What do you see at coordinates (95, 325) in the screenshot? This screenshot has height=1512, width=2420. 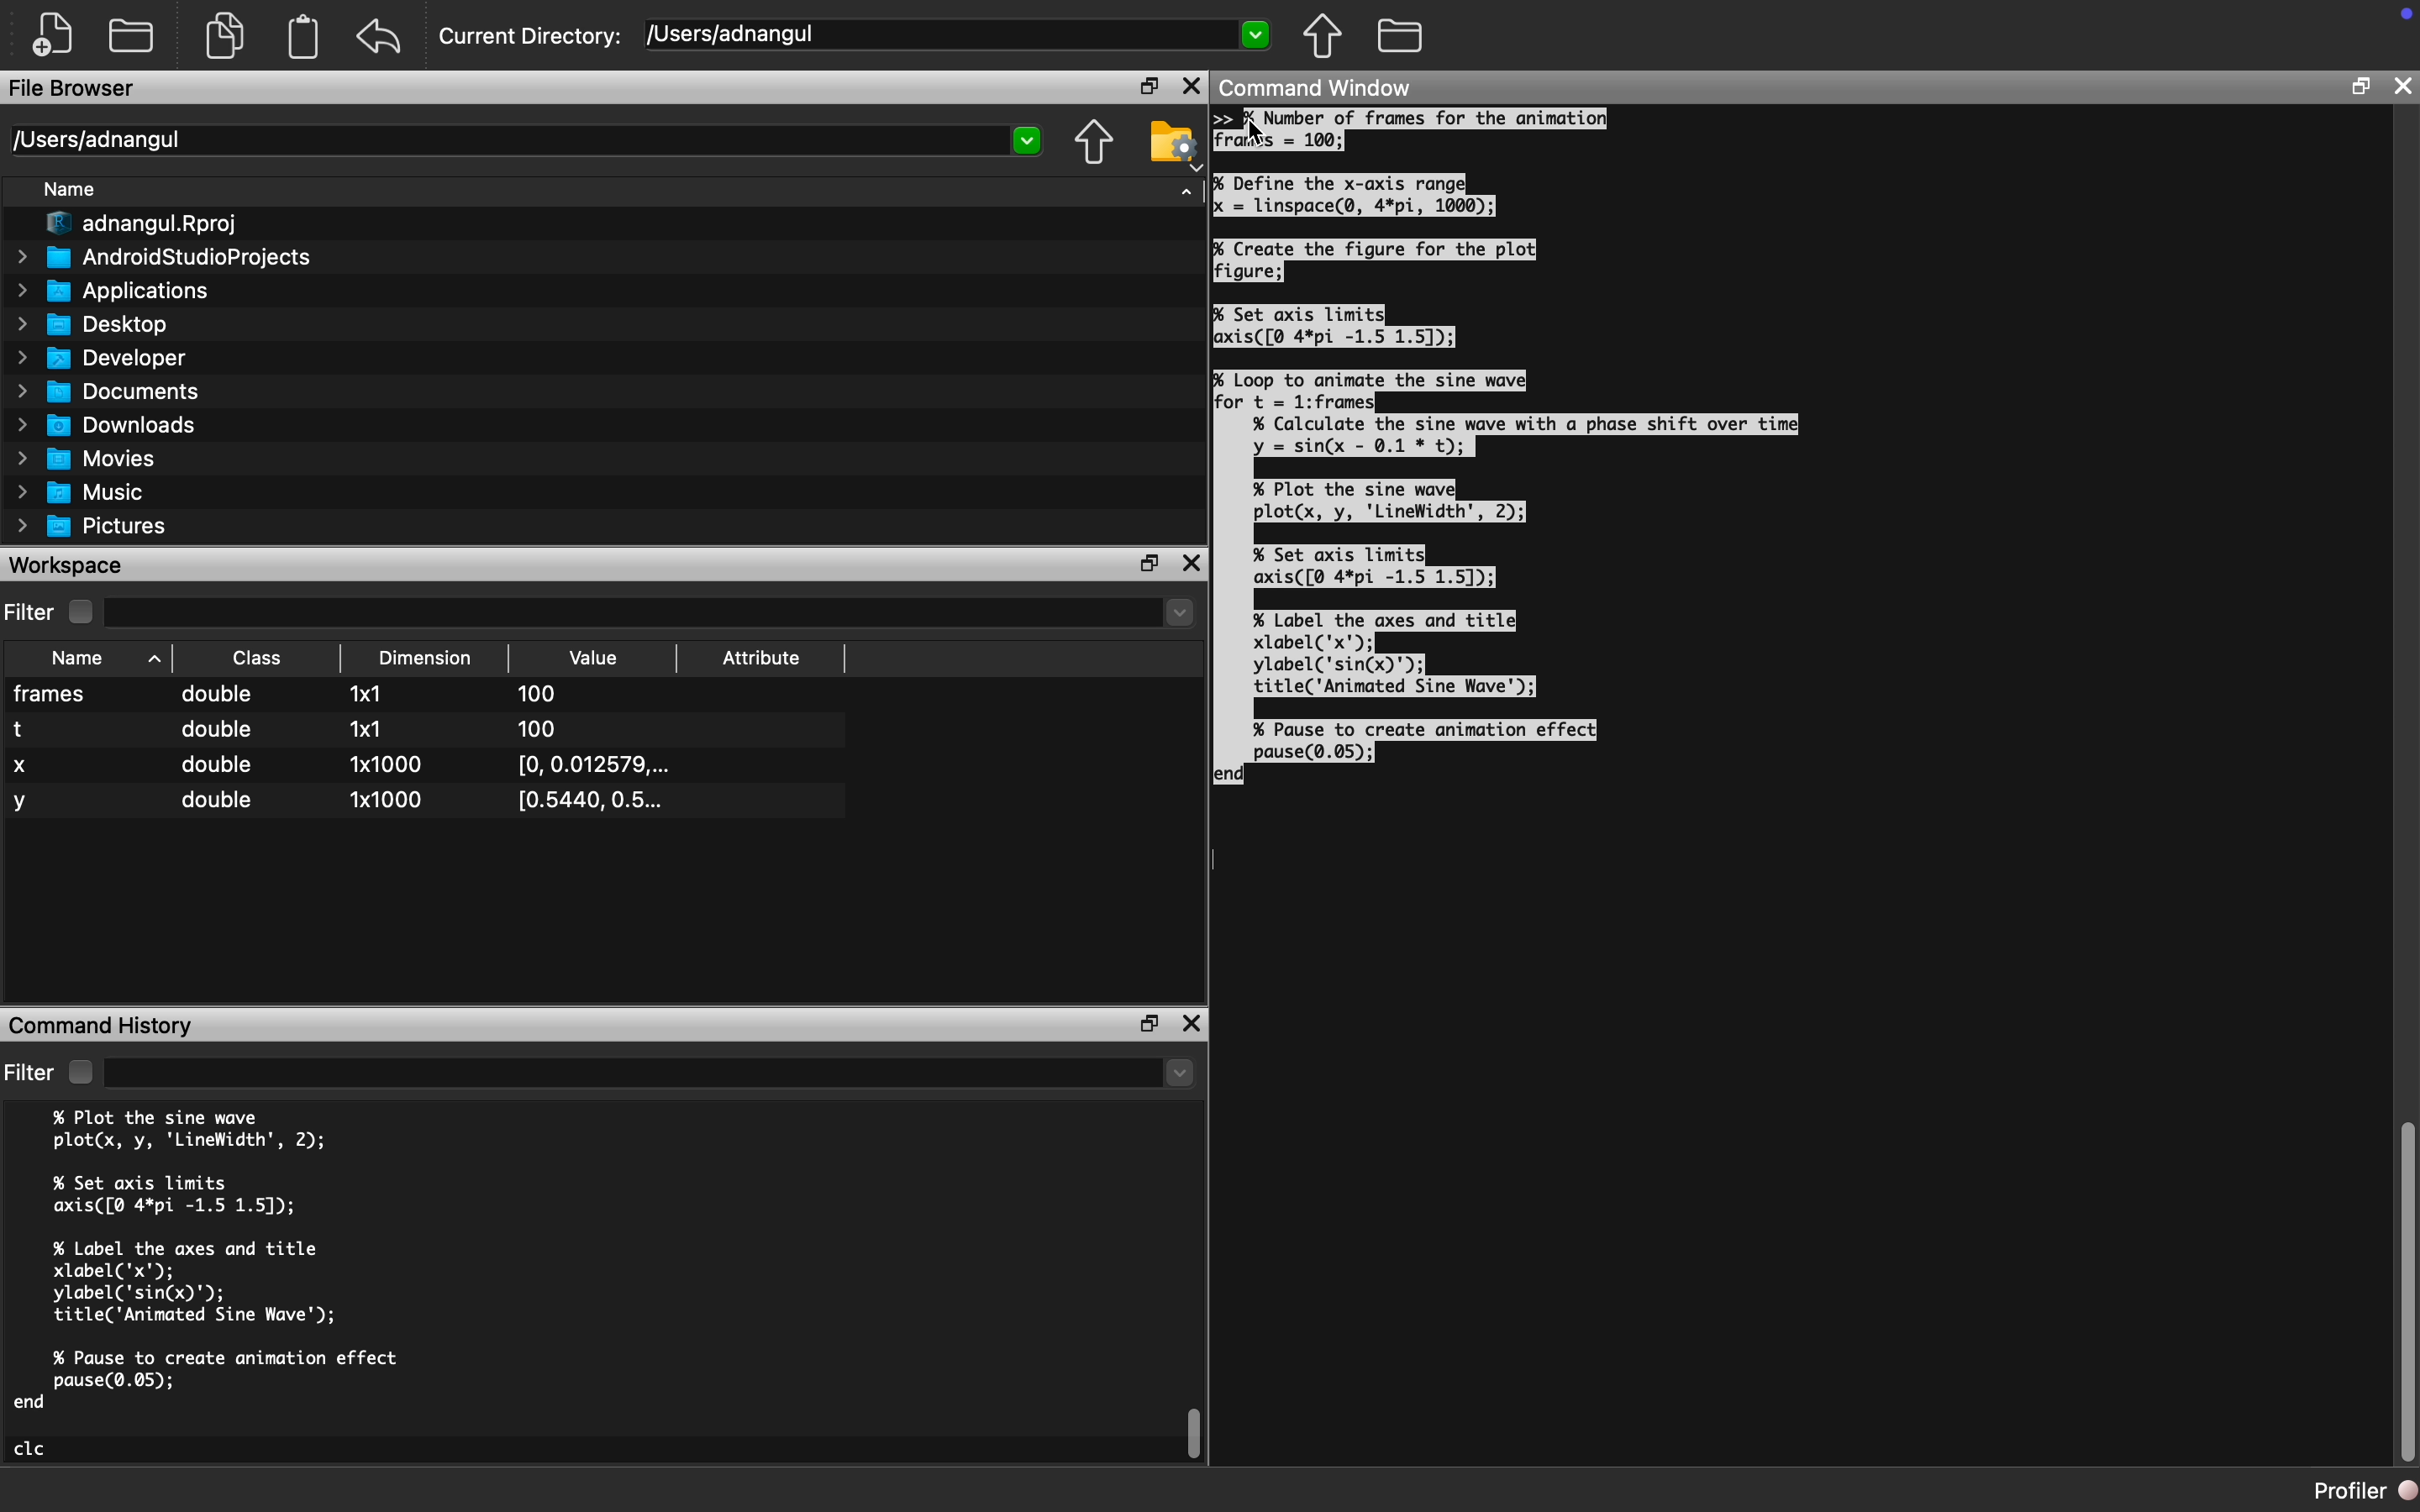 I see `Desktop` at bounding box center [95, 325].